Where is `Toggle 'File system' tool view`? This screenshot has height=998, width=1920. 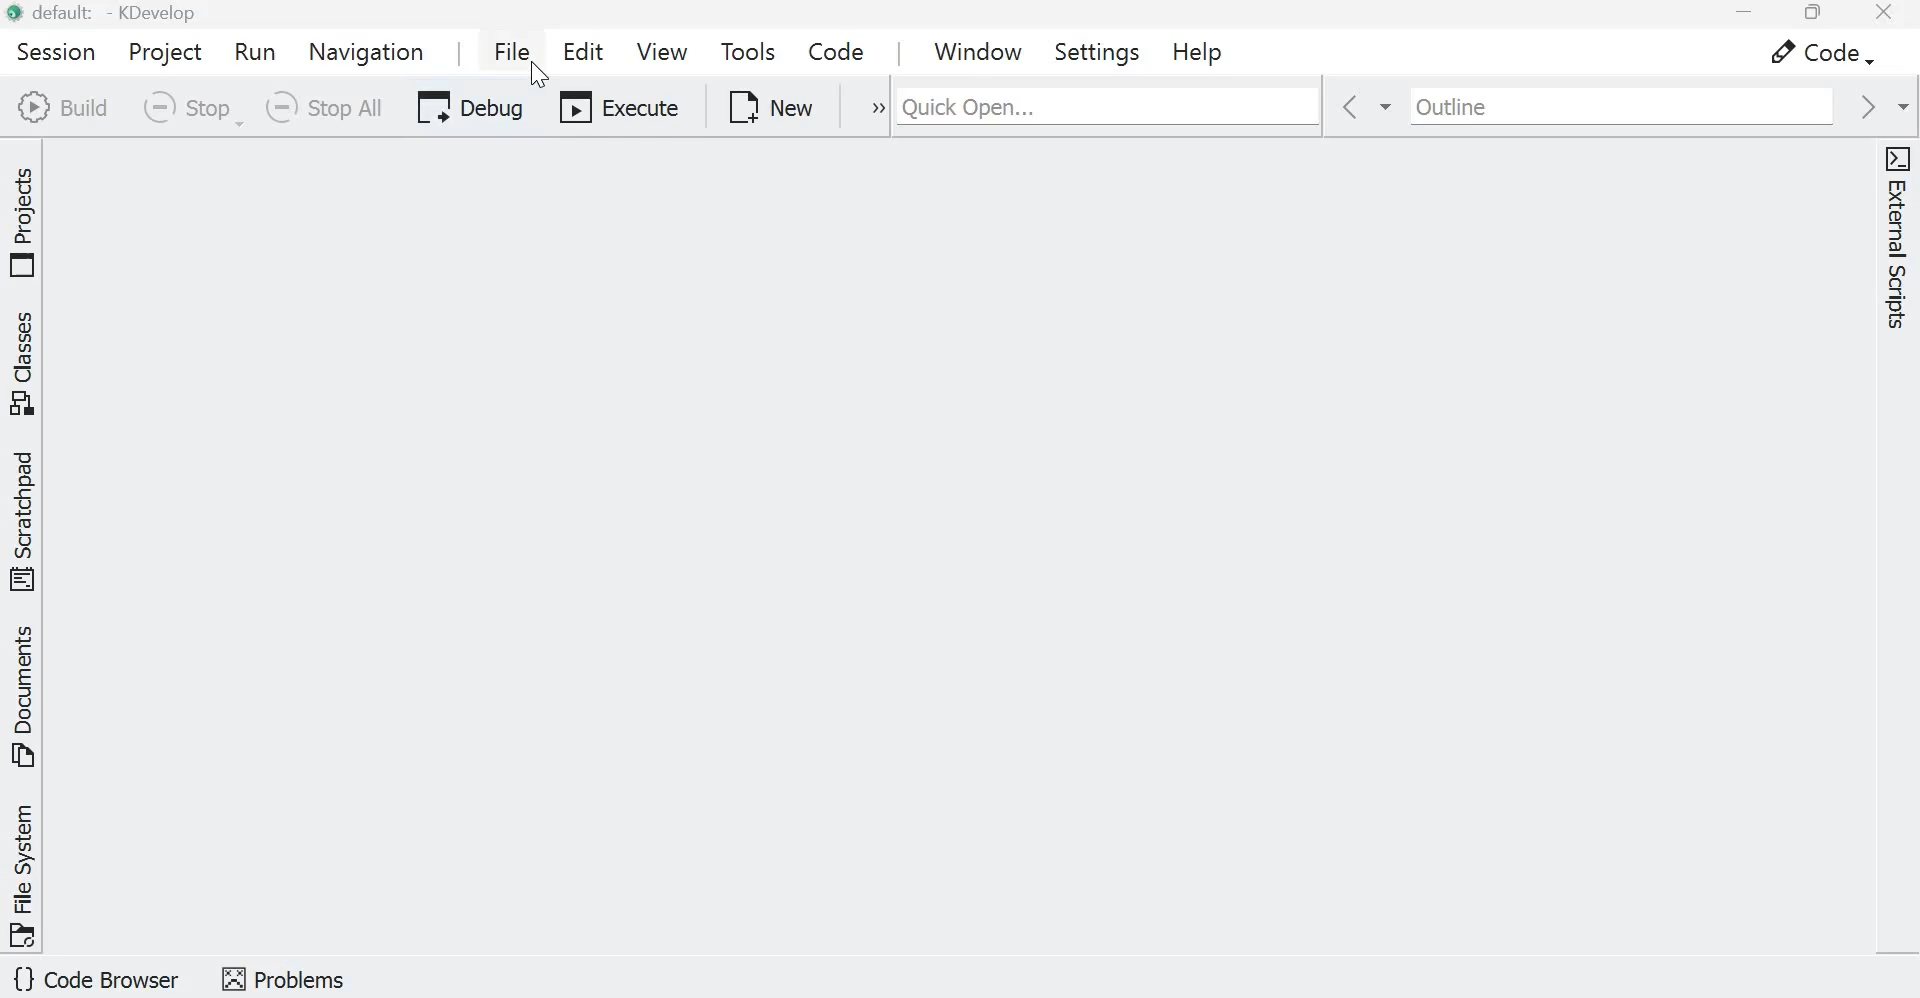
Toggle 'File system' tool view is located at coordinates (26, 874).